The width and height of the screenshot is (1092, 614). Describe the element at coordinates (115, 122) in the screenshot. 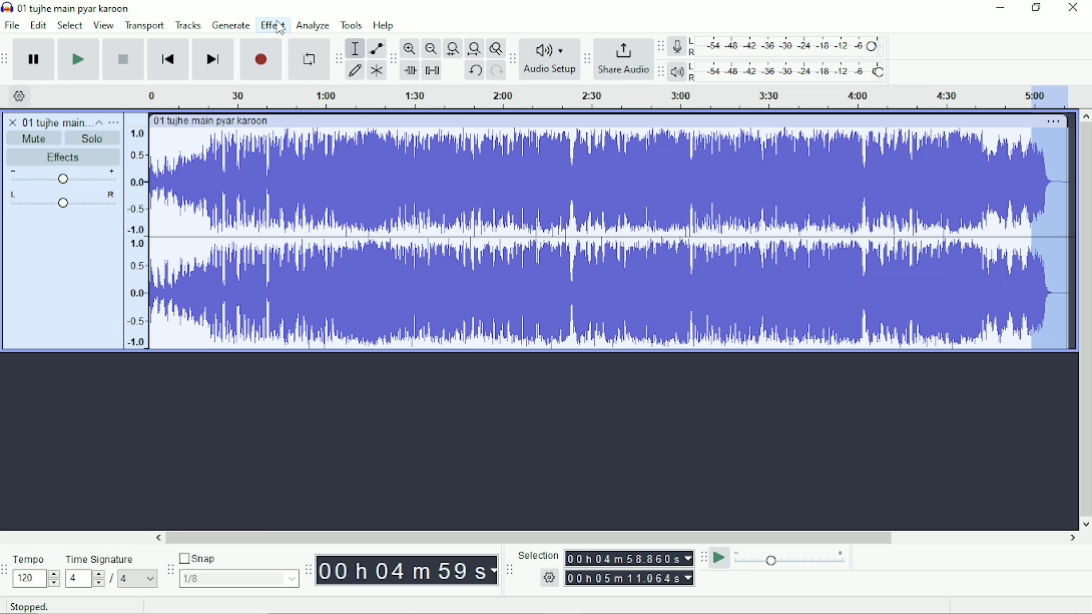

I see `Open menu` at that location.